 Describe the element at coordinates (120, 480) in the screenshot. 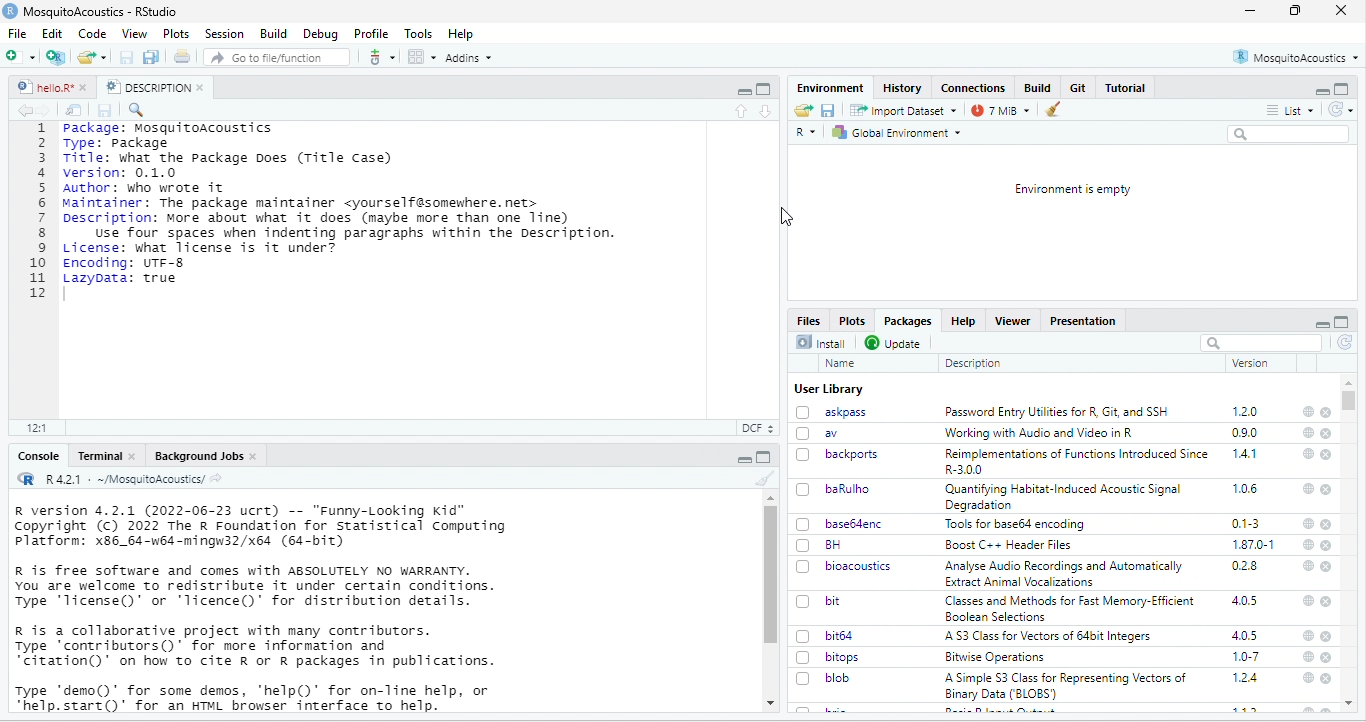

I see `R 4.2.1 : ~/MosquitoAcoustics/` at that location.